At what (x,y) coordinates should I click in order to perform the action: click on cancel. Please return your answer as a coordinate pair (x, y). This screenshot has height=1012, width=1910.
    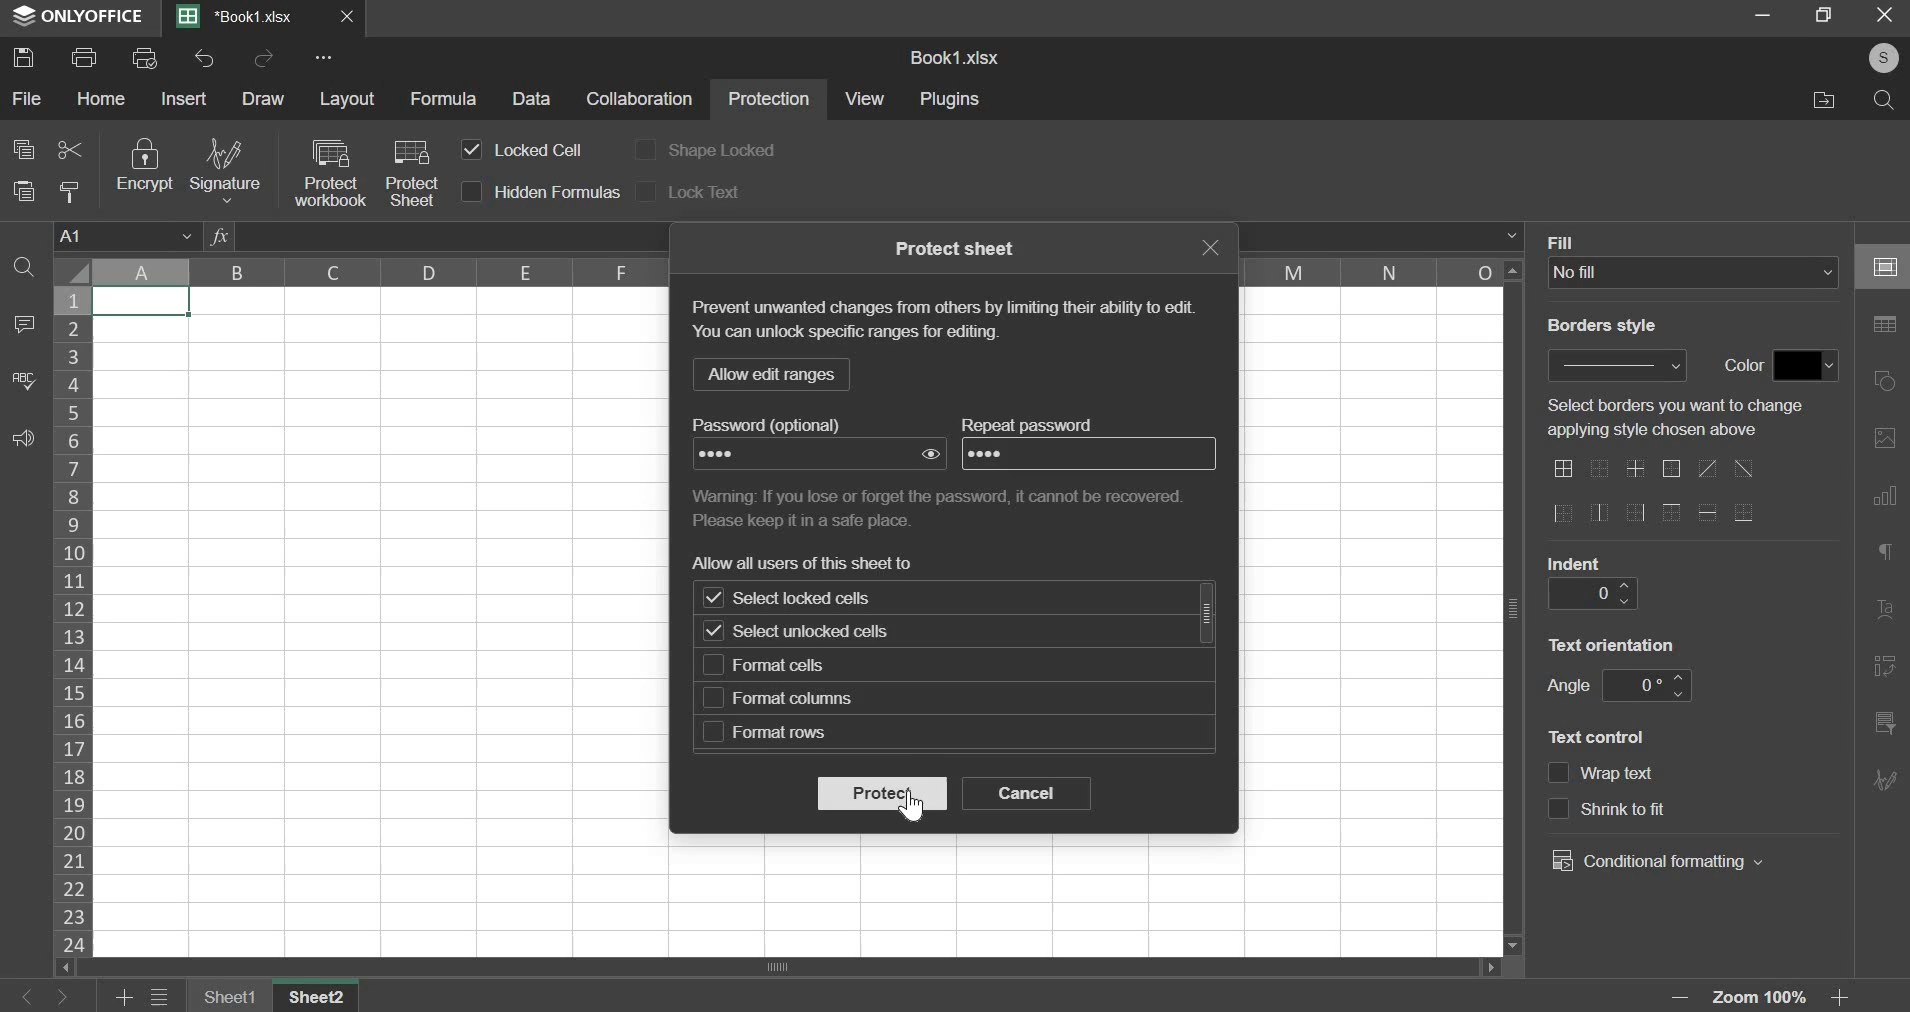
    Looking at the image, I should click on (1027, 793).